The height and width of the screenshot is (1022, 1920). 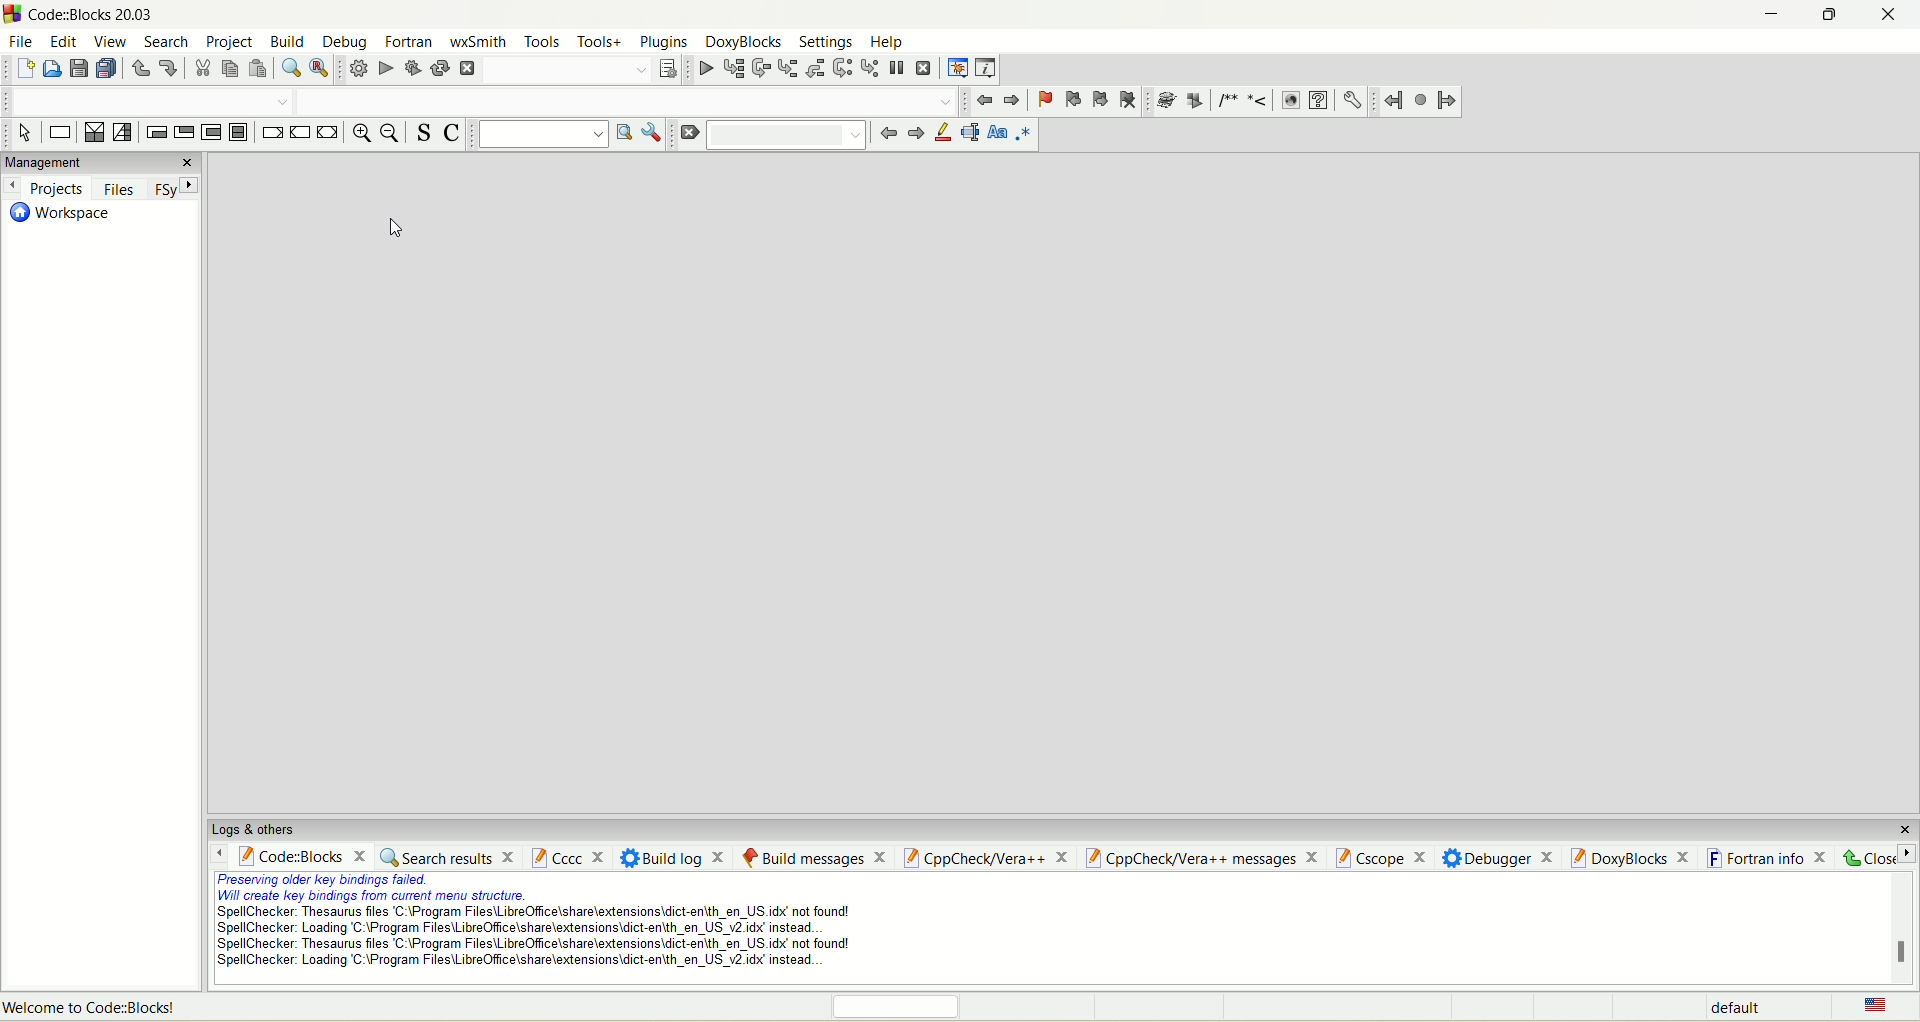 What do you see at coordinates (1100, 98) in the screenshot?
I see `next bookmark` at bounding box center [1100, 98].